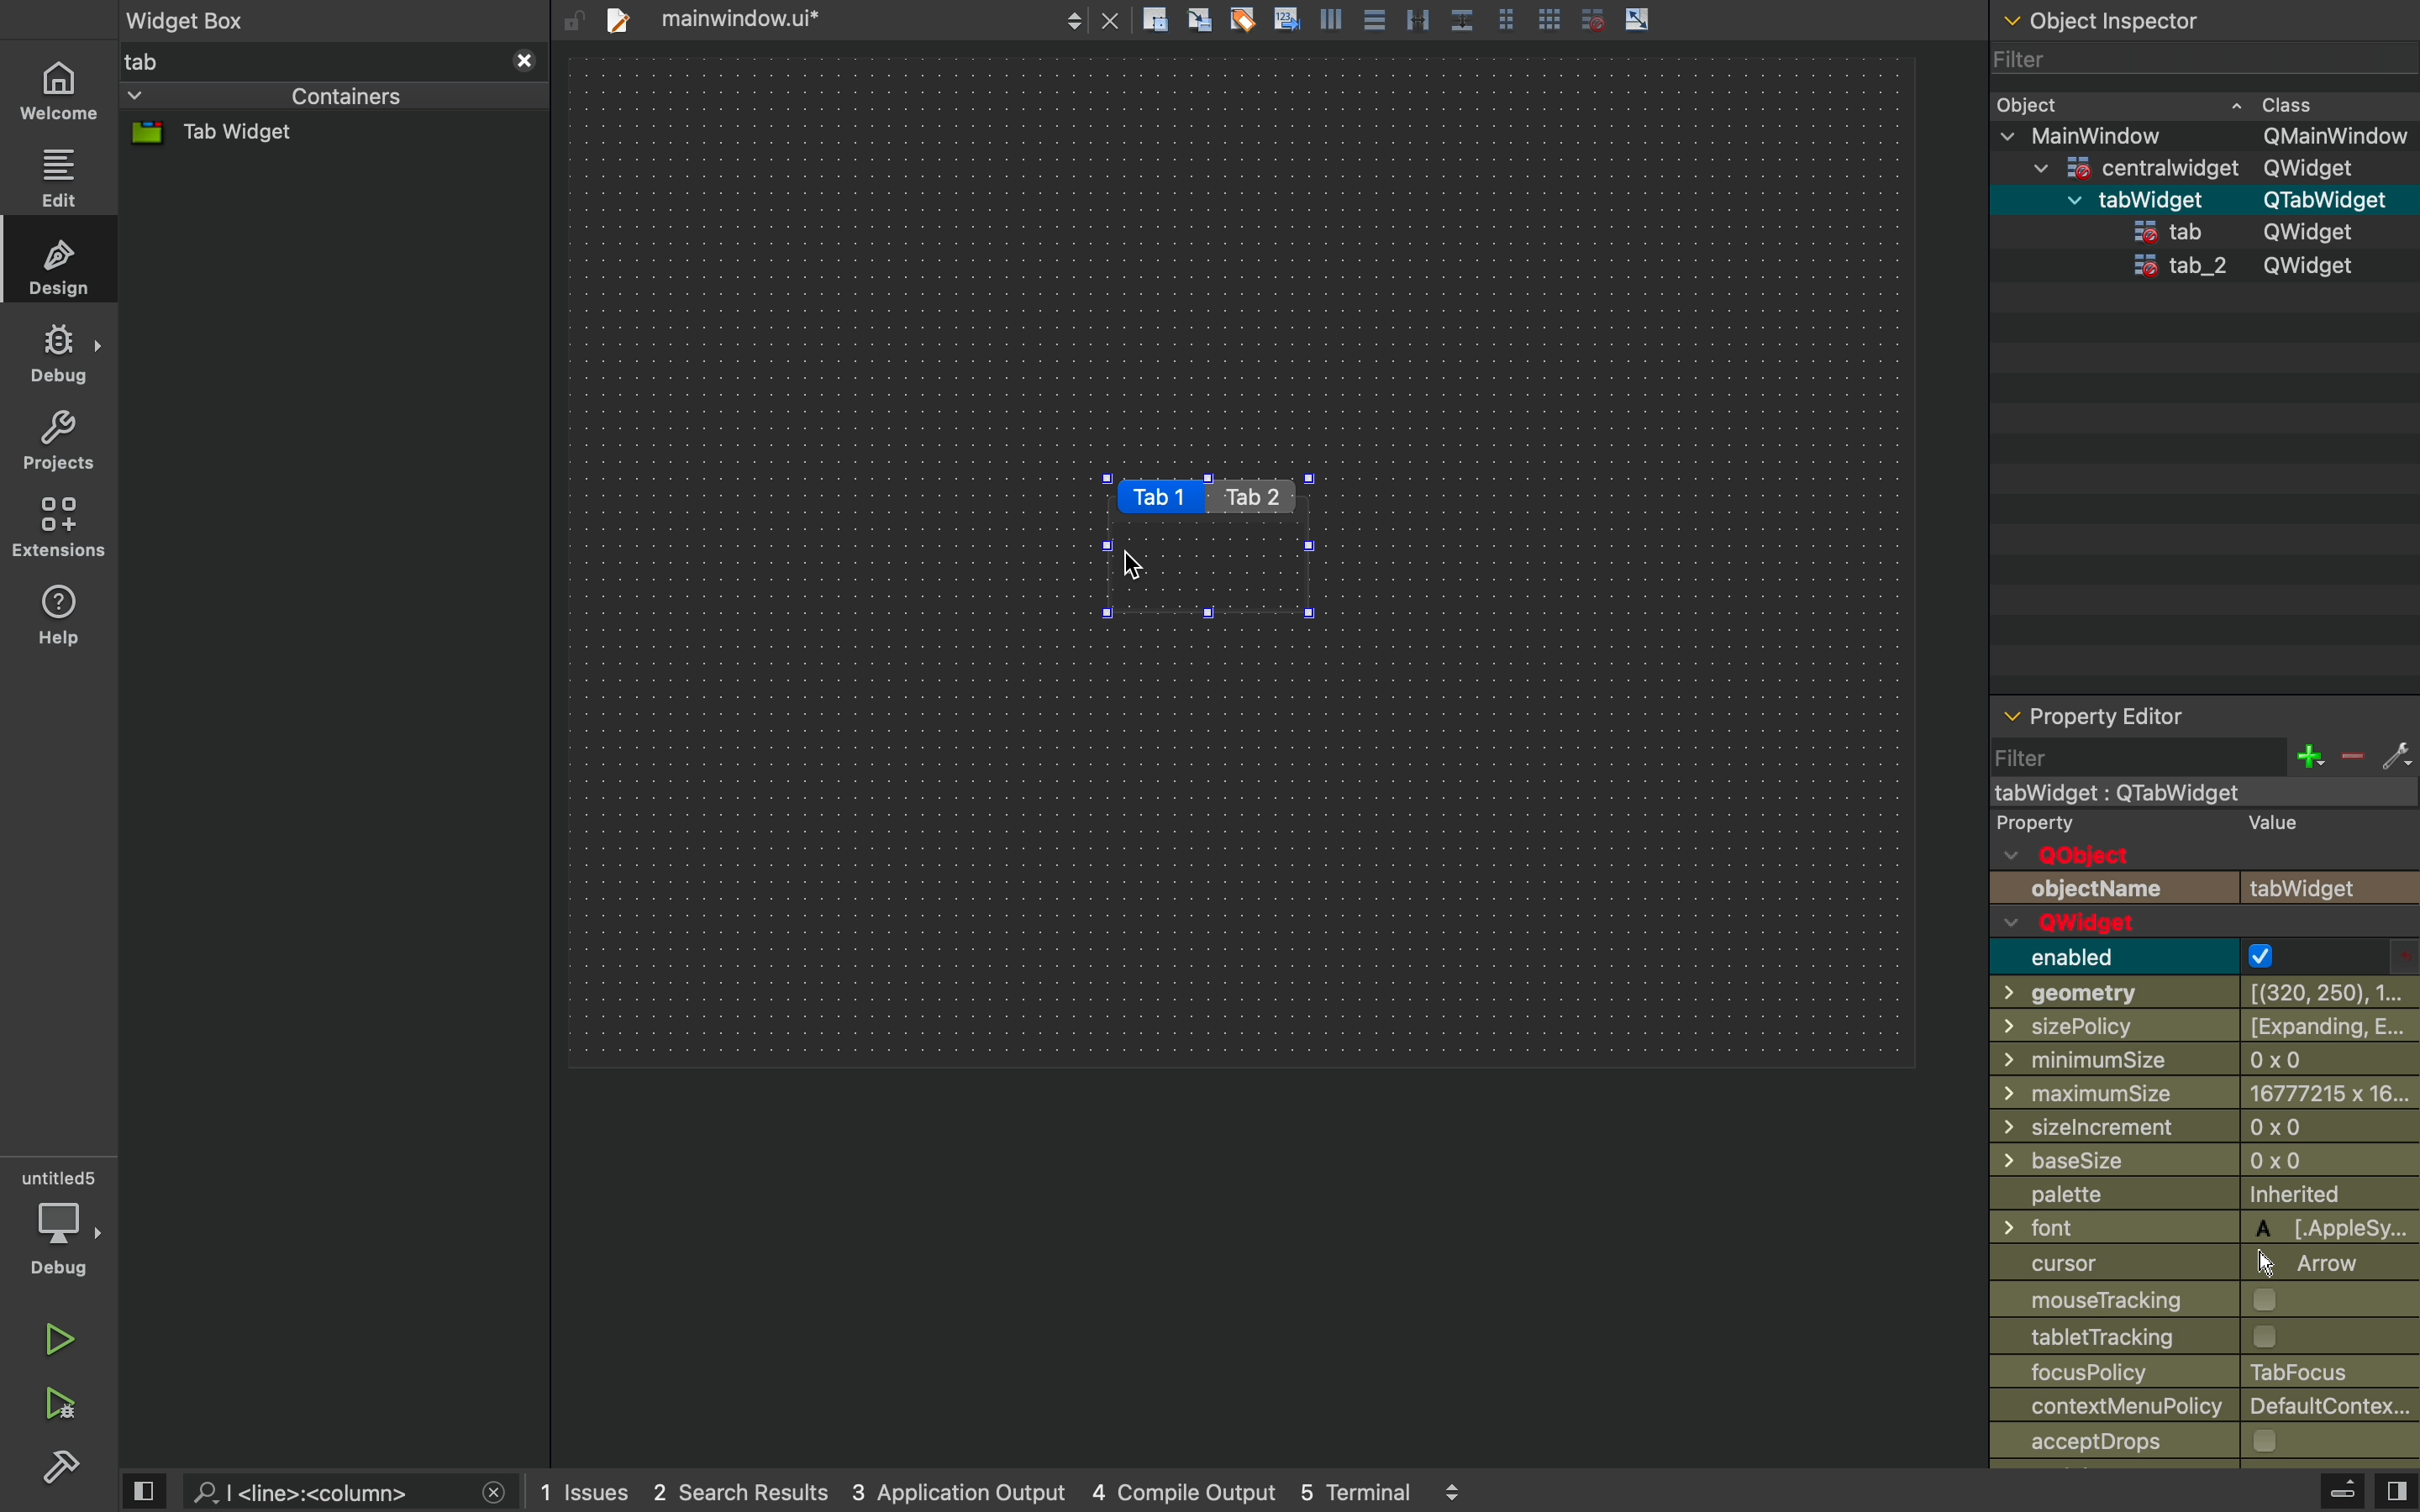 The height and width of the screenshot is (1512, 2420). Describe the element at coordinates (1465, 19) in the screenshot. I see `distribute vertically` at that location.